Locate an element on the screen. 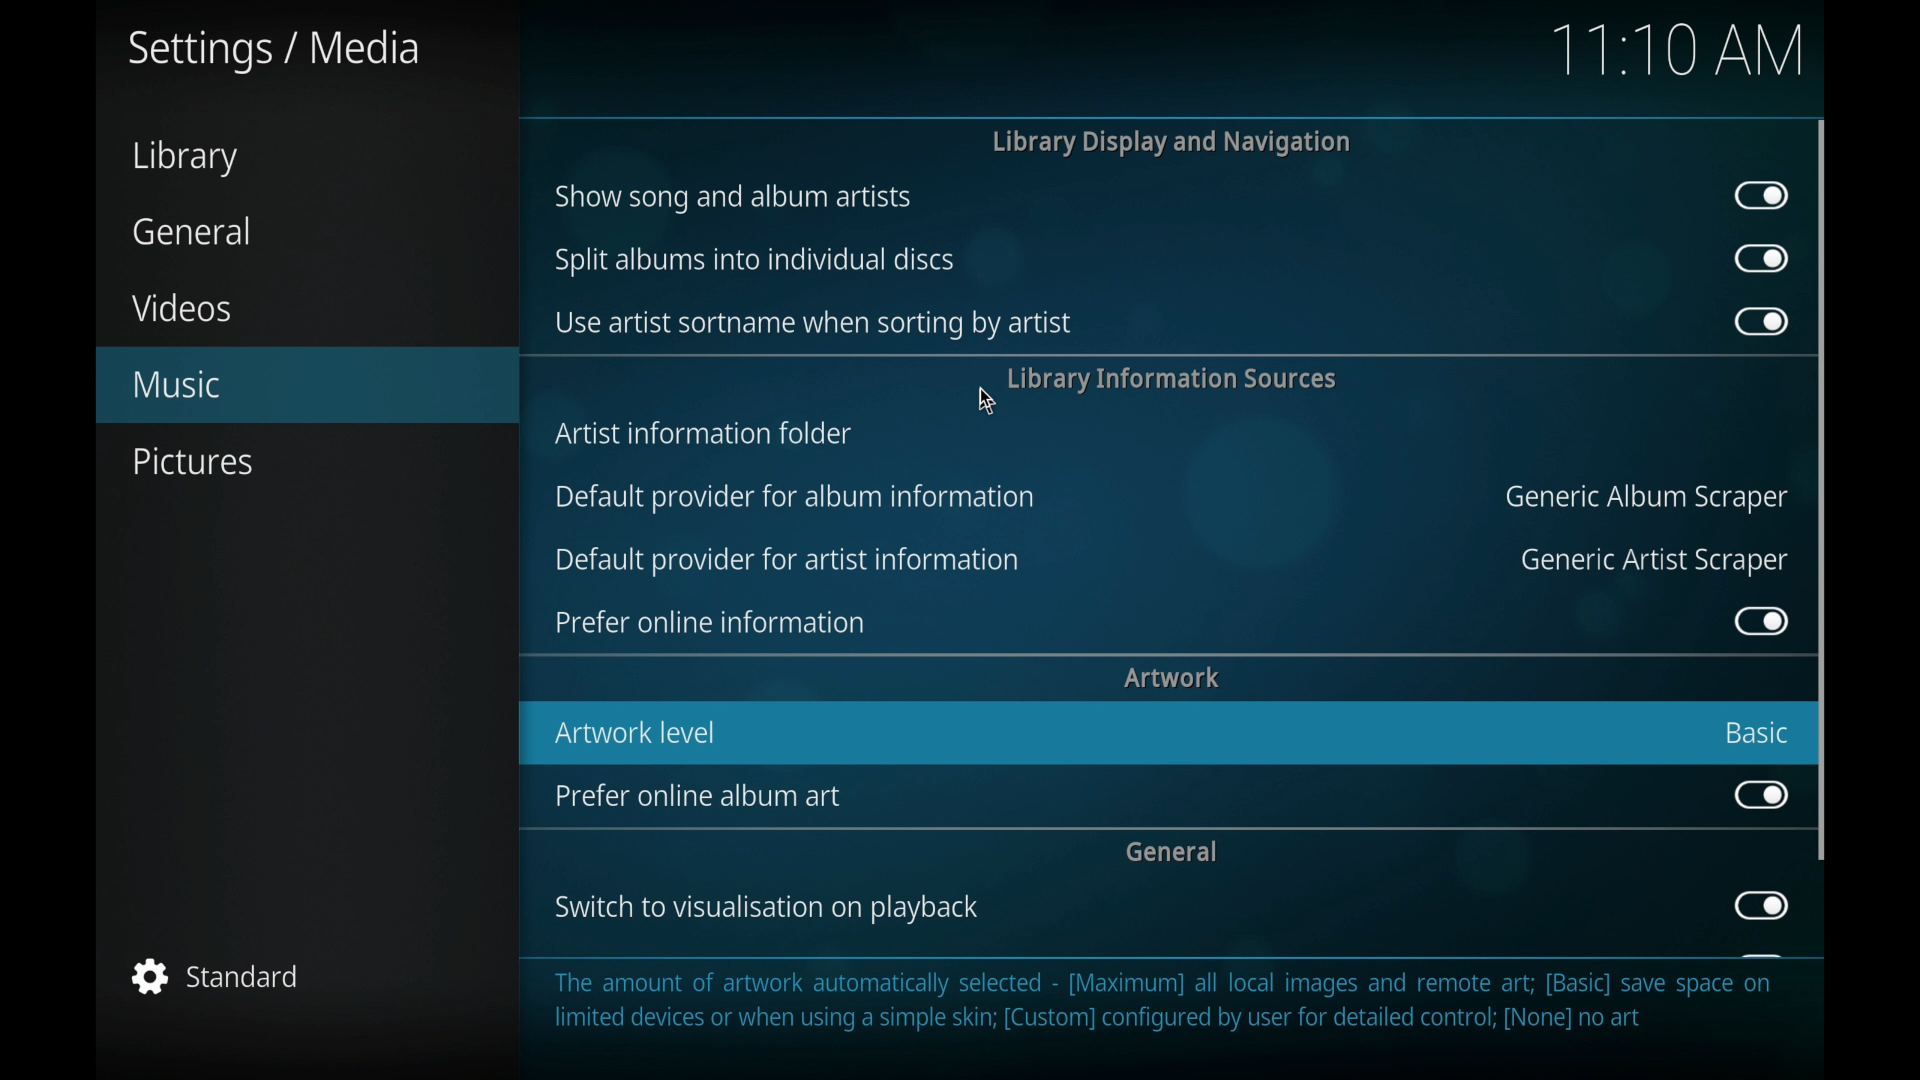  artists information folder is located at coordinates (706, 435).